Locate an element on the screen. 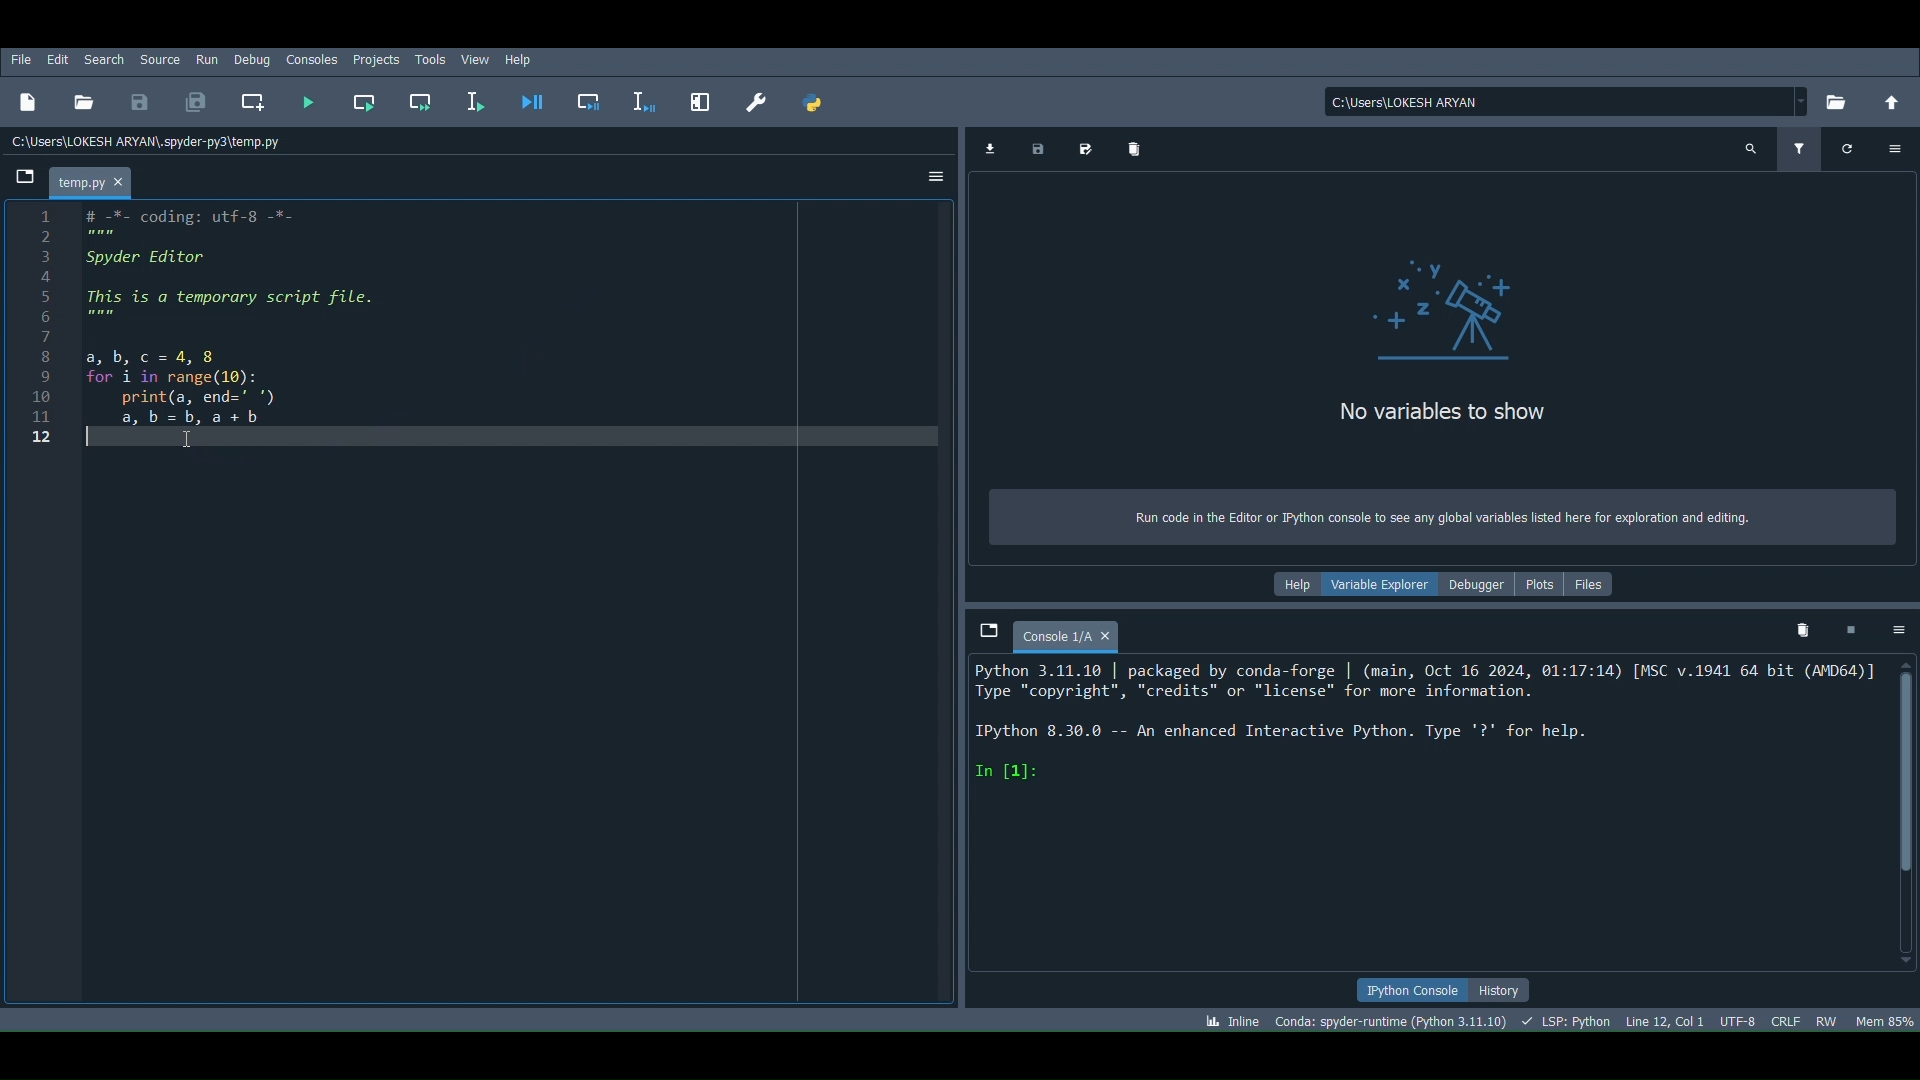  Interrupt kernel is located at coordinates (1850, 630).